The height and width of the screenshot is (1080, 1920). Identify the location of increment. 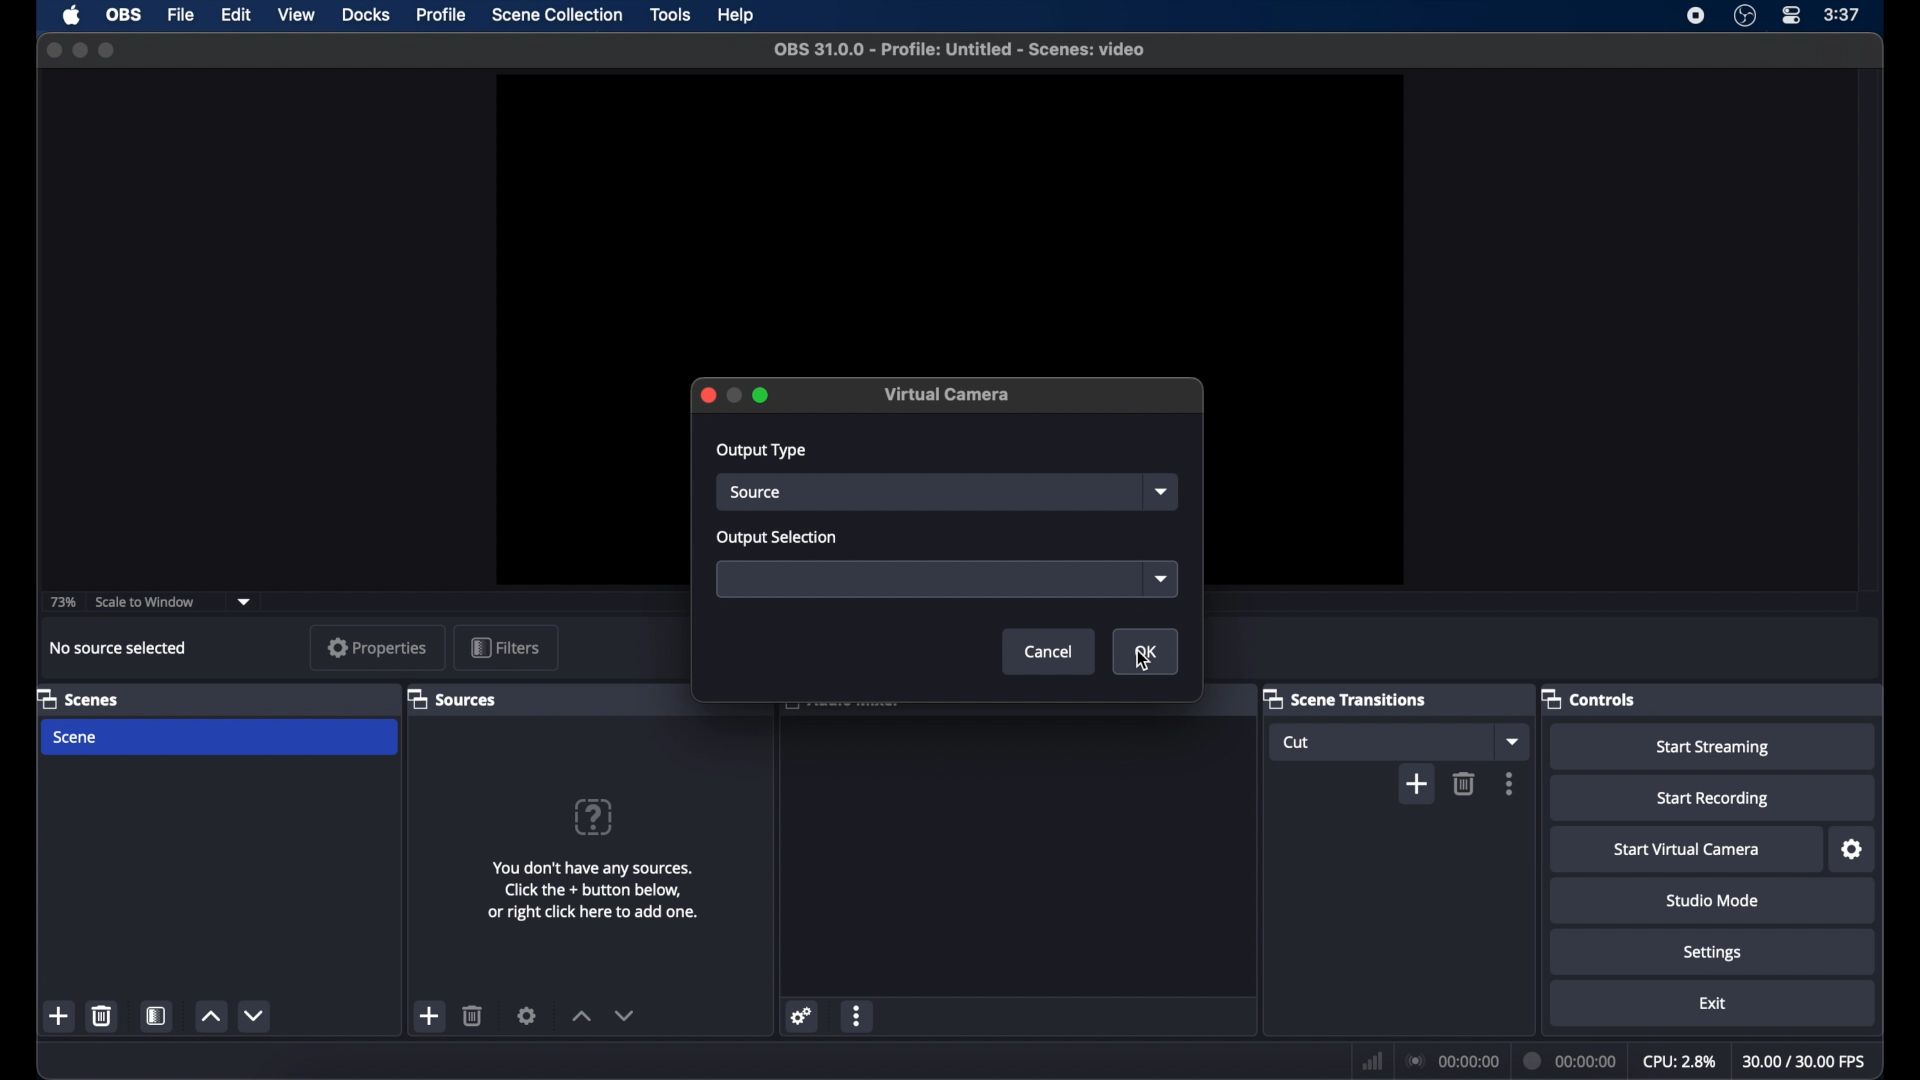
(210, 1017).